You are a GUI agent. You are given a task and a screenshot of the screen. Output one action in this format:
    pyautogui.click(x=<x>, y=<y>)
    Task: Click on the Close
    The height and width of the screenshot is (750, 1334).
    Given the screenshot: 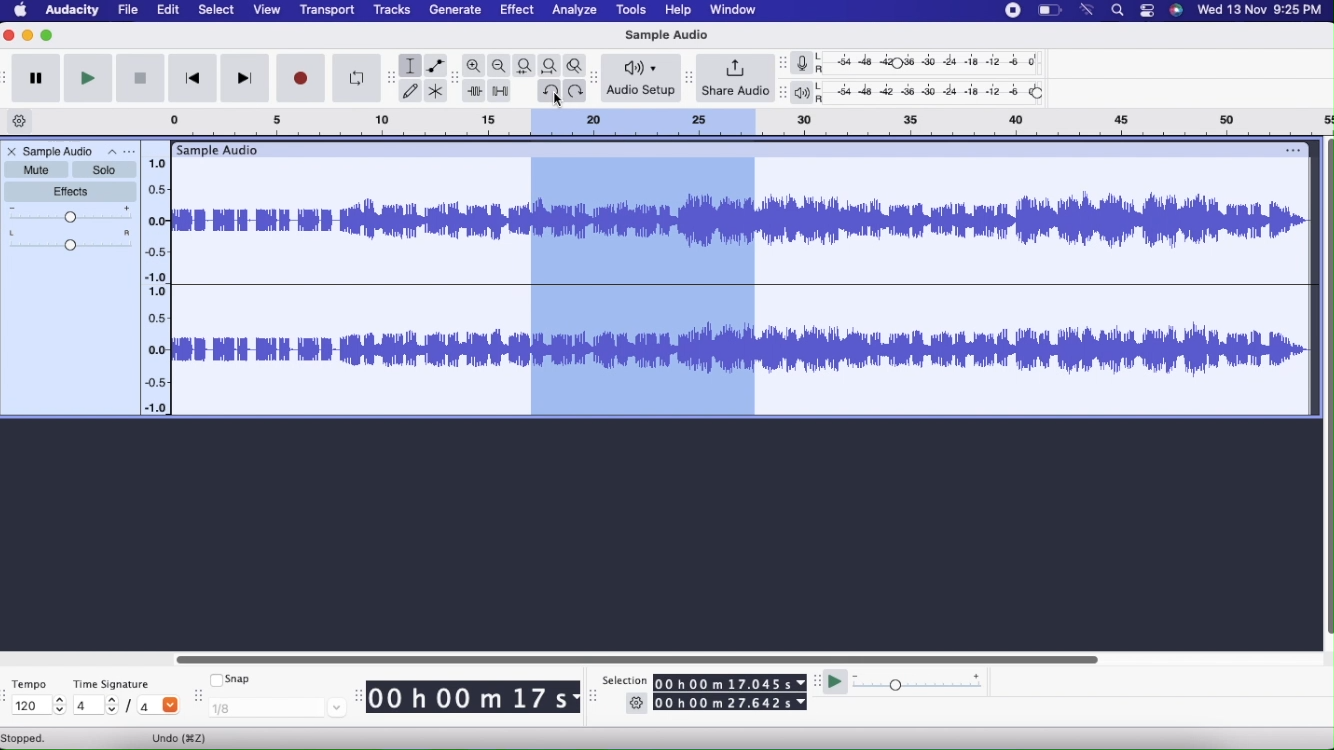 What is the action you would take?
    pyautogui.click(x=11, y=152)
    